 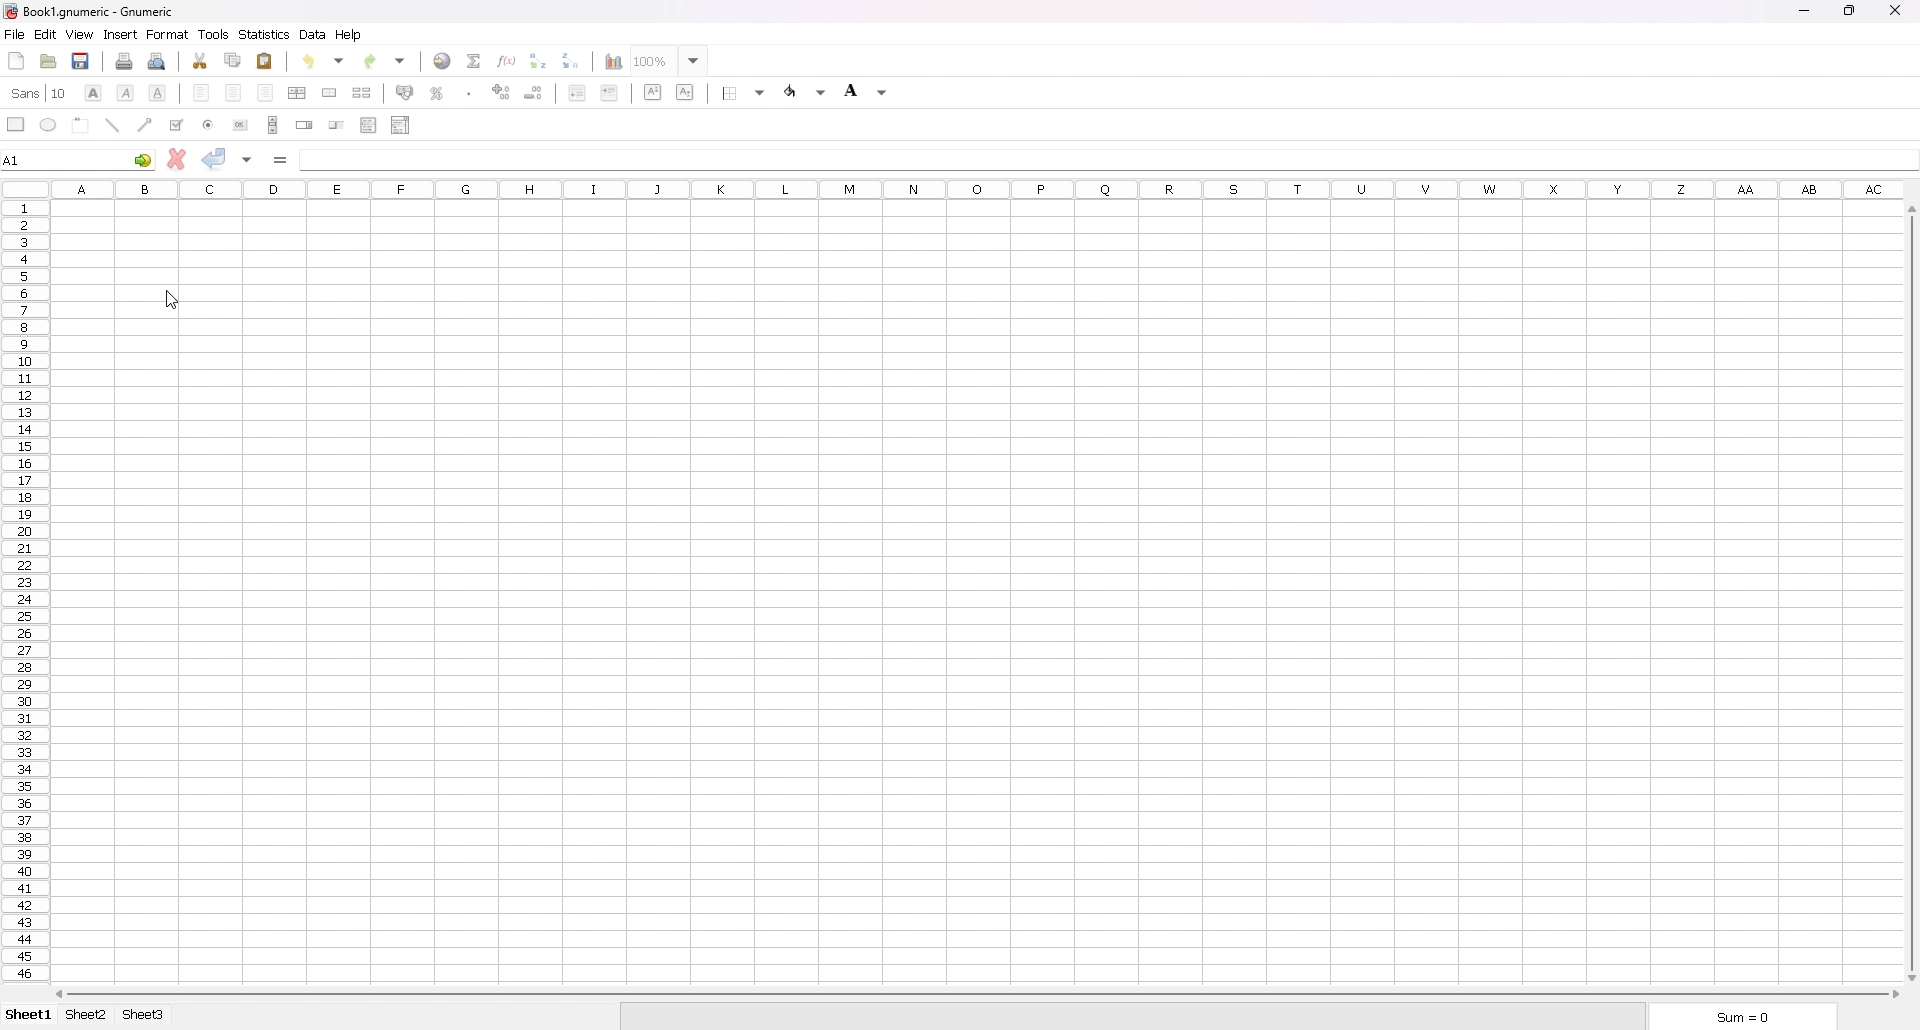 What do you see at coordinates (298, 93) in the screenshot?
I see `centre horizontally` at bounding box center [298, 93].